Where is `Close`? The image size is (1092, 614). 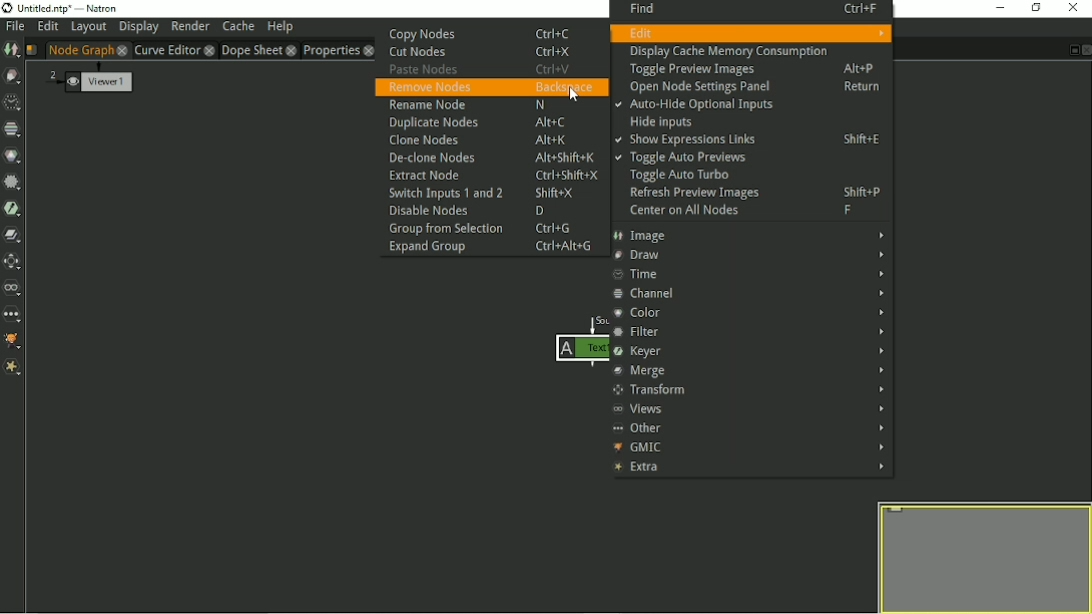
Close is located at coordinates (1074, 8).